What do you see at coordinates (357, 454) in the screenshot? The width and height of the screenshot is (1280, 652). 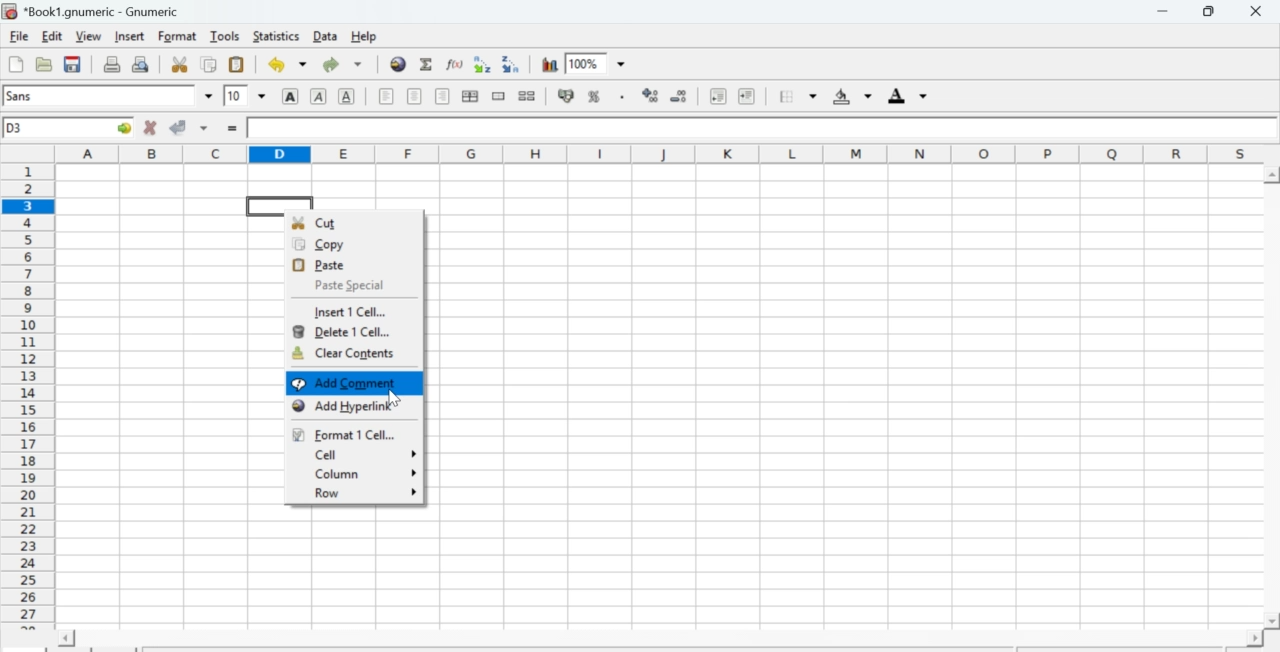 I see `Cell` at bounding box center [357, 454].